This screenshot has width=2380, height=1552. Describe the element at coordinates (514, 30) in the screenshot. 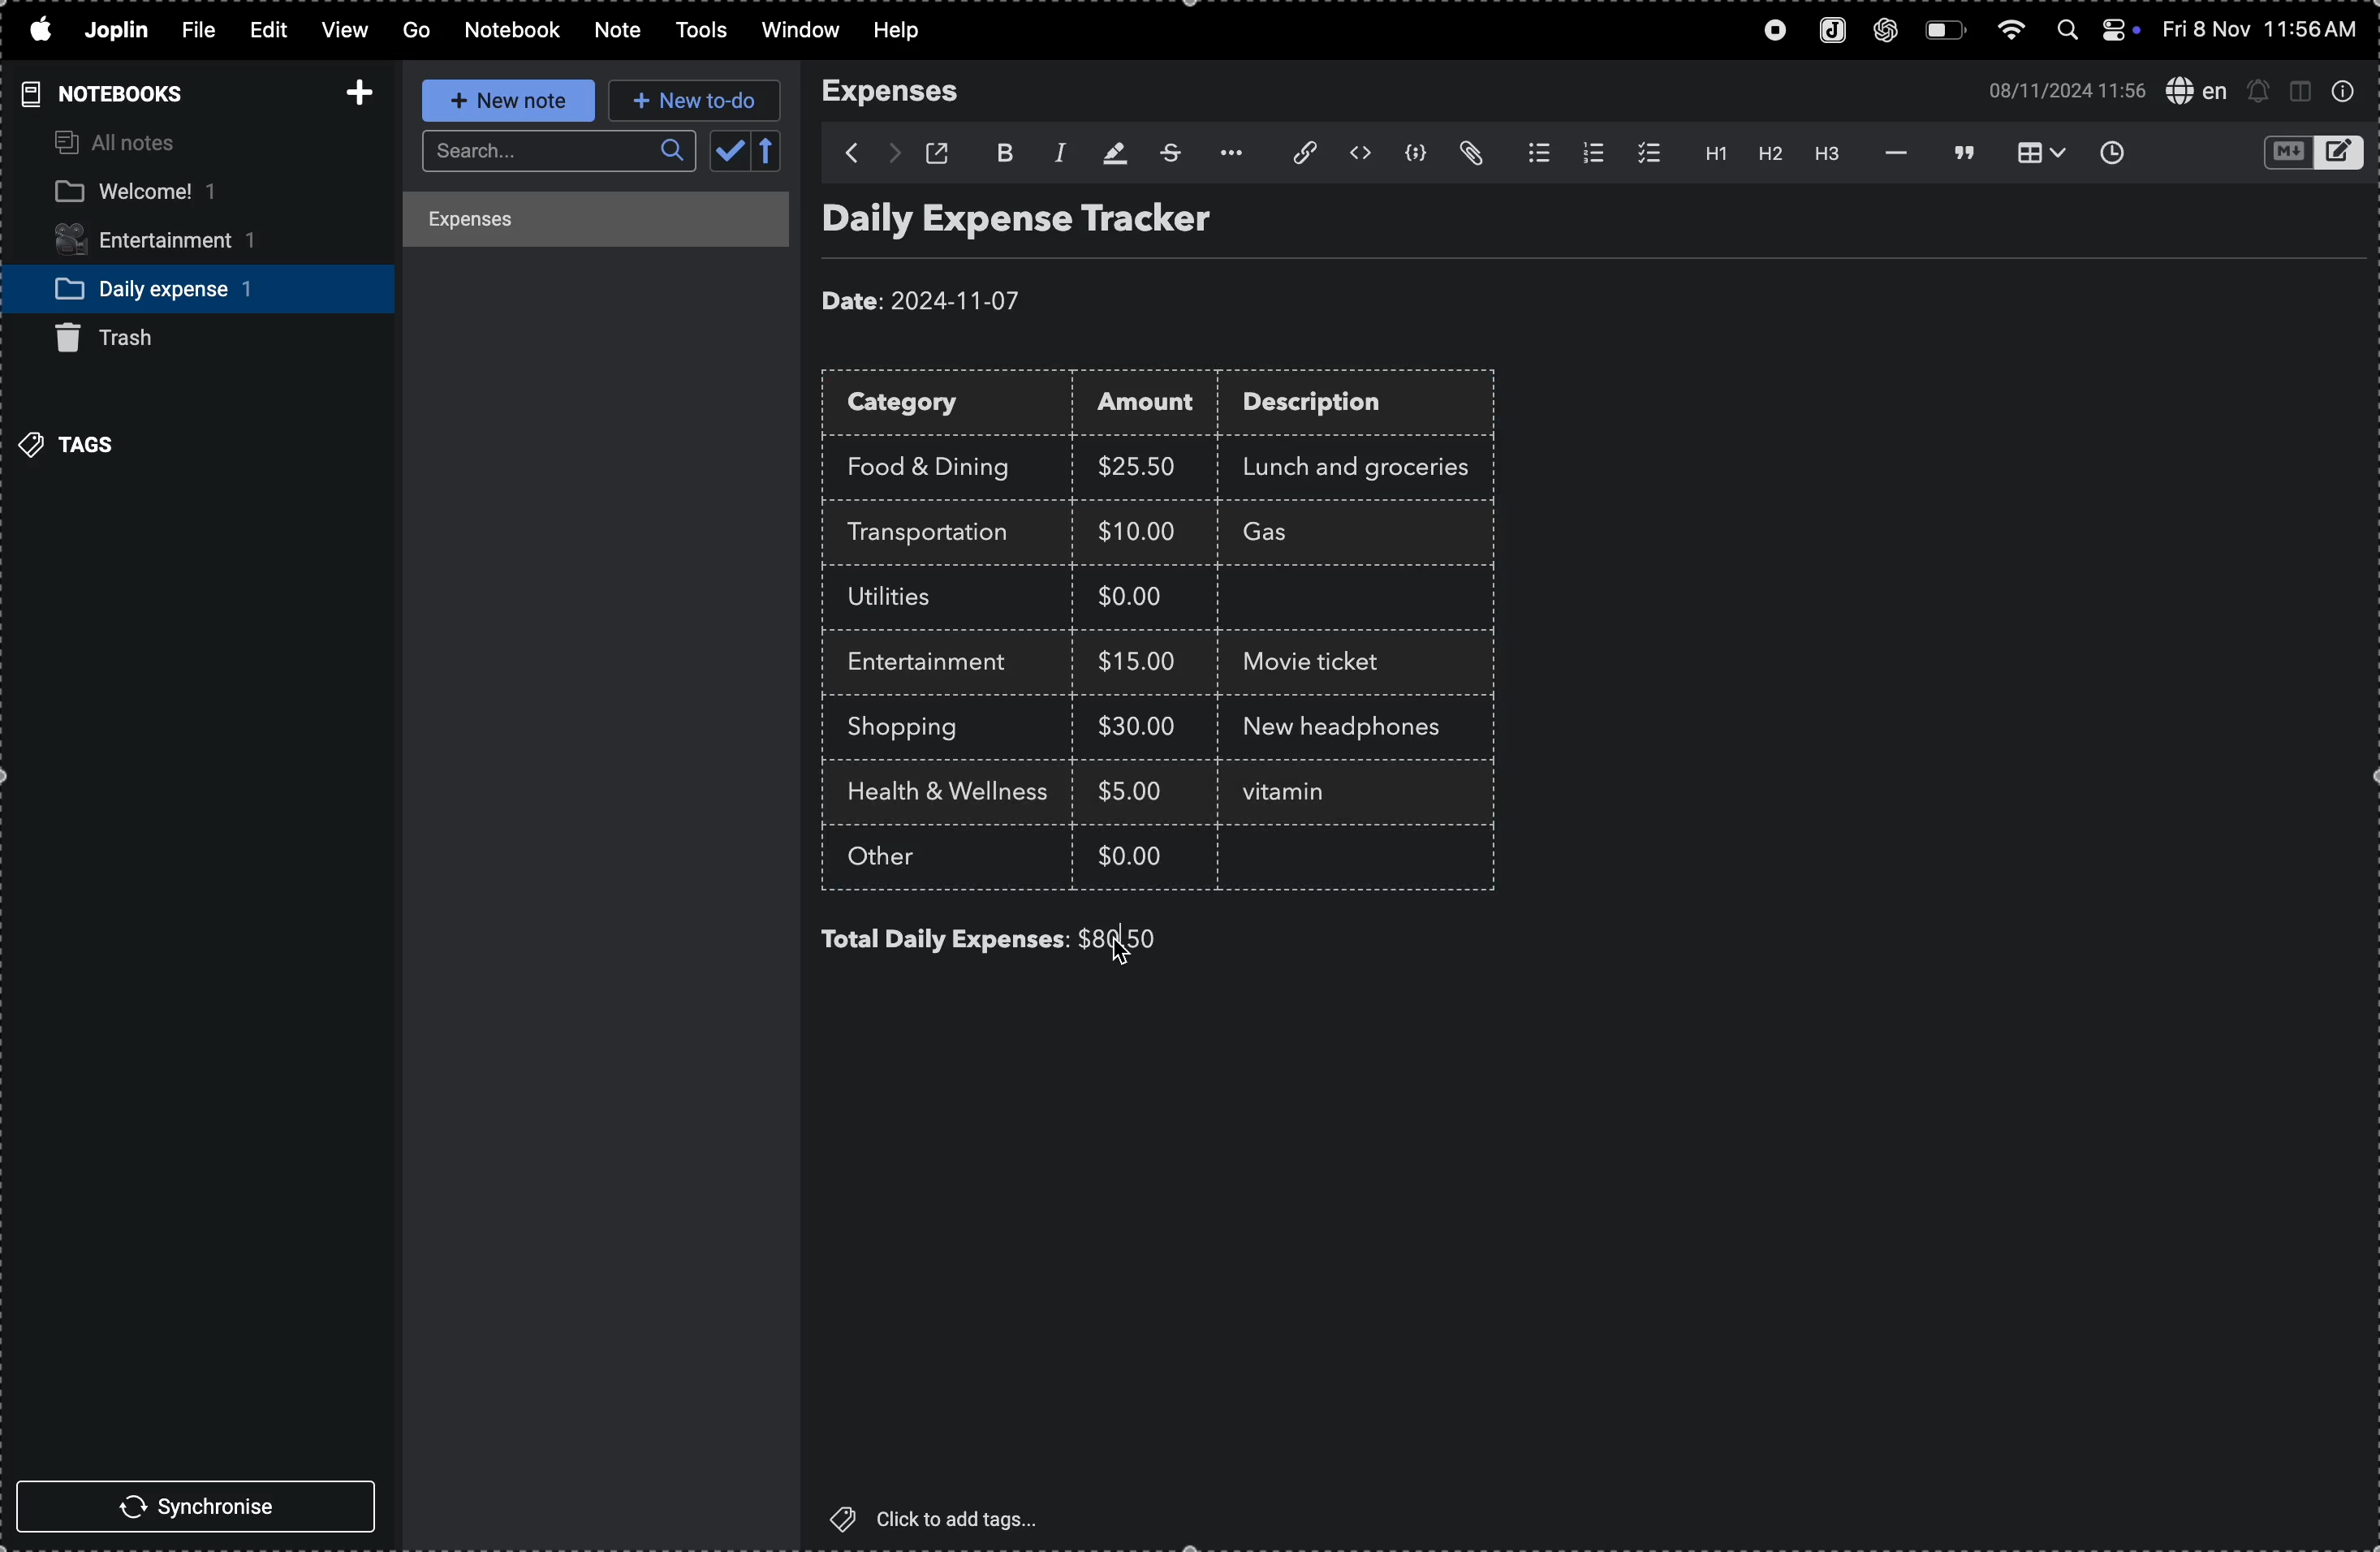

I see `notebook` at that location.